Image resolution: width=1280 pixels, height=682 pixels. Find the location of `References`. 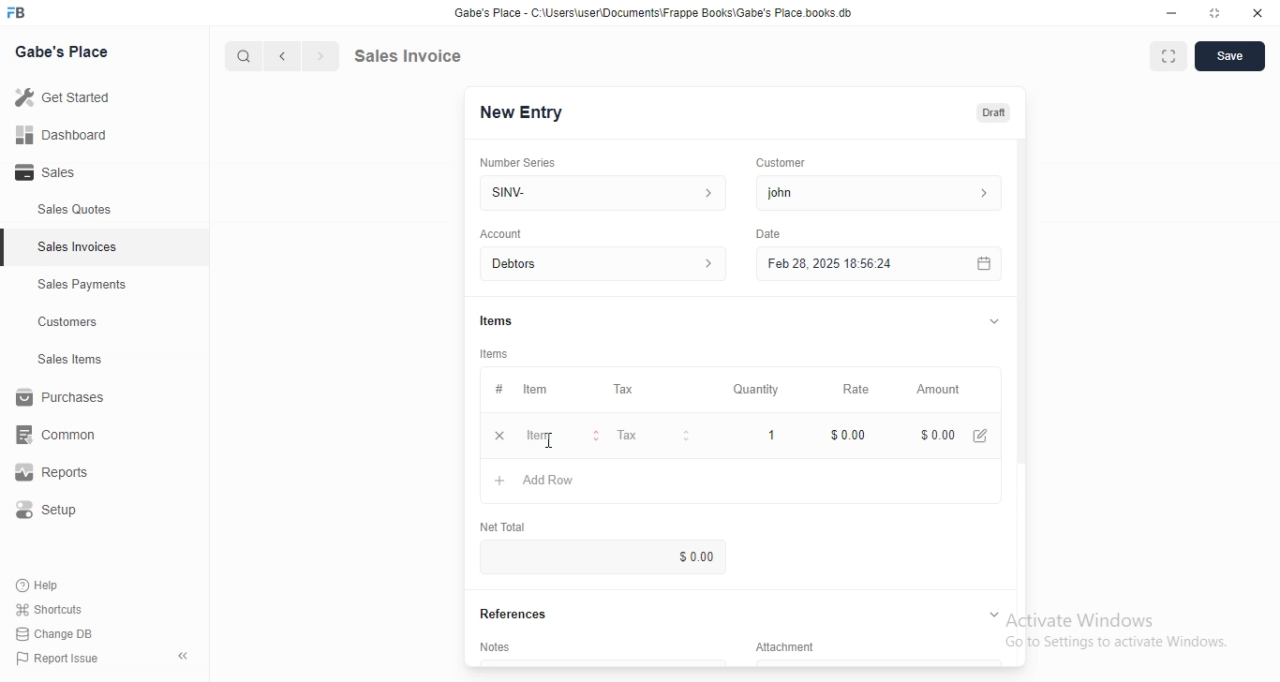

References is located at coordinates (521, 614).